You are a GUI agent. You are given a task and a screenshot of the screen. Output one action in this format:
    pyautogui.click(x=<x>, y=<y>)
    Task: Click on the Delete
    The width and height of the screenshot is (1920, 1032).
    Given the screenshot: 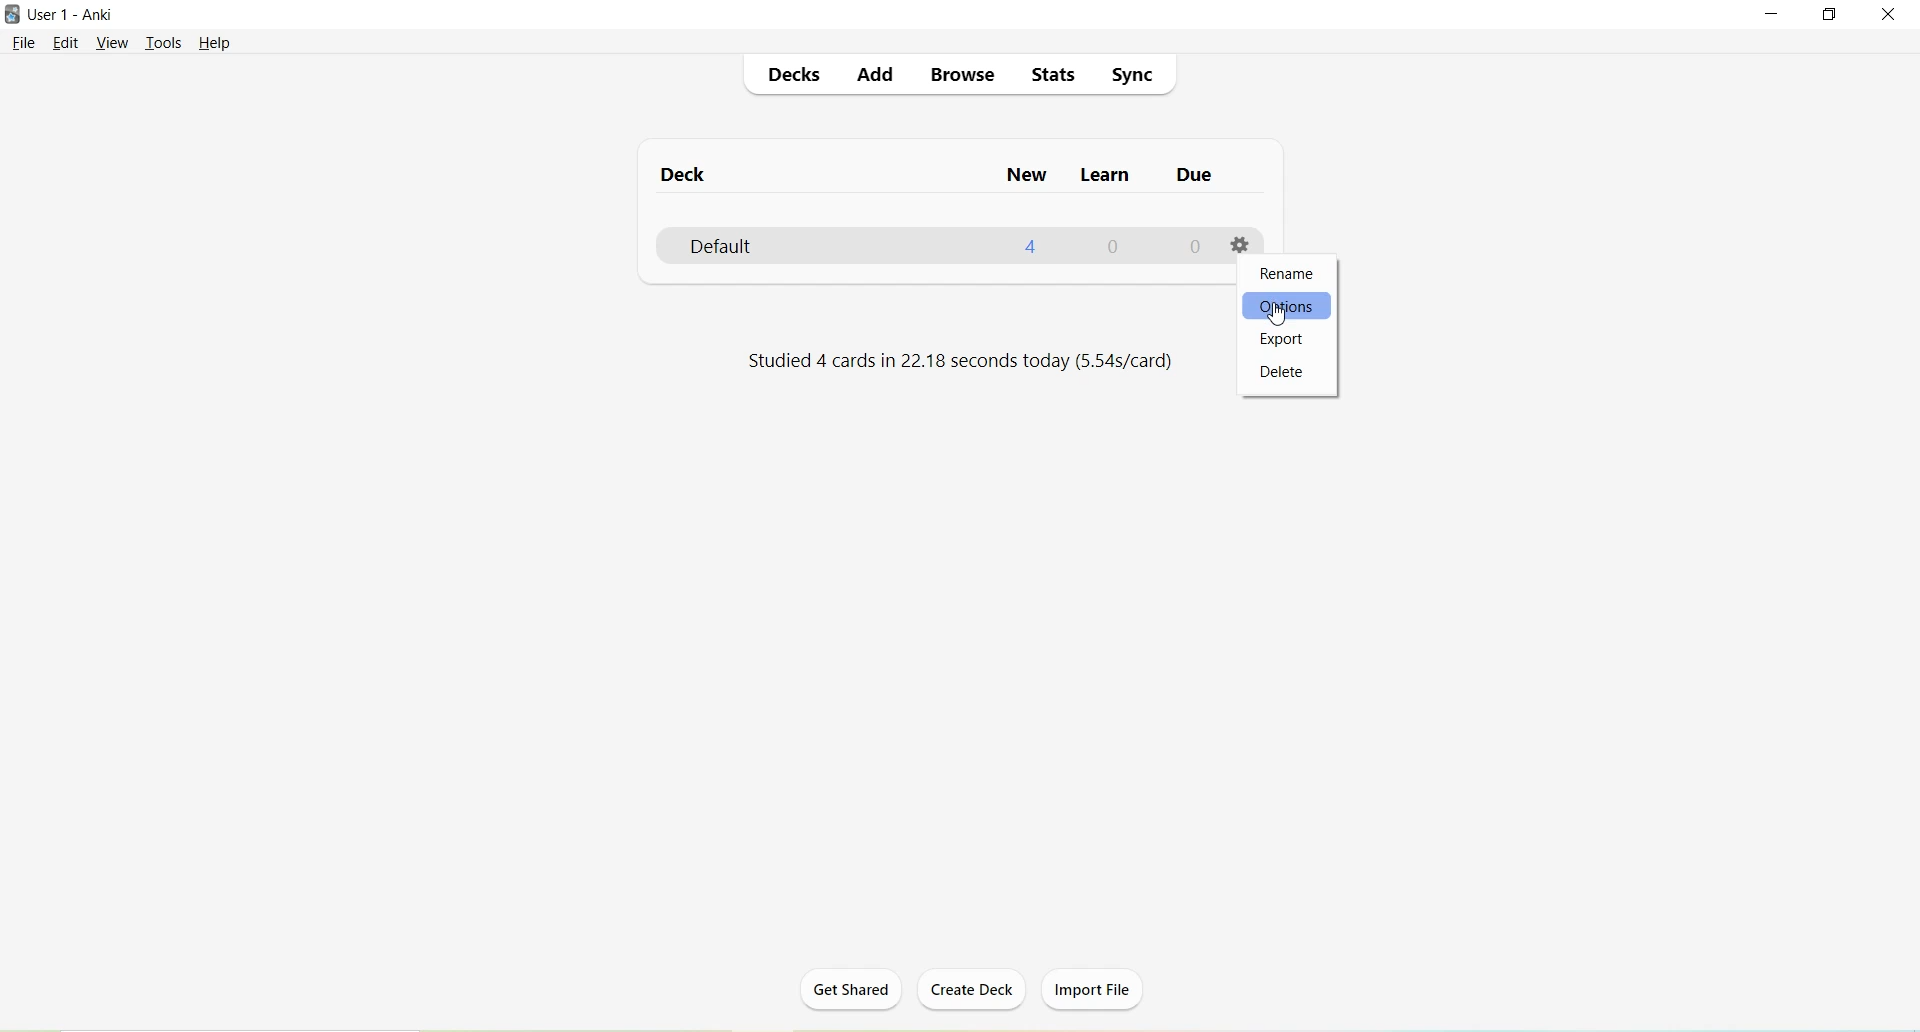 What is the action you would take?
    pyautogui.click(x=1292, y=373)
    